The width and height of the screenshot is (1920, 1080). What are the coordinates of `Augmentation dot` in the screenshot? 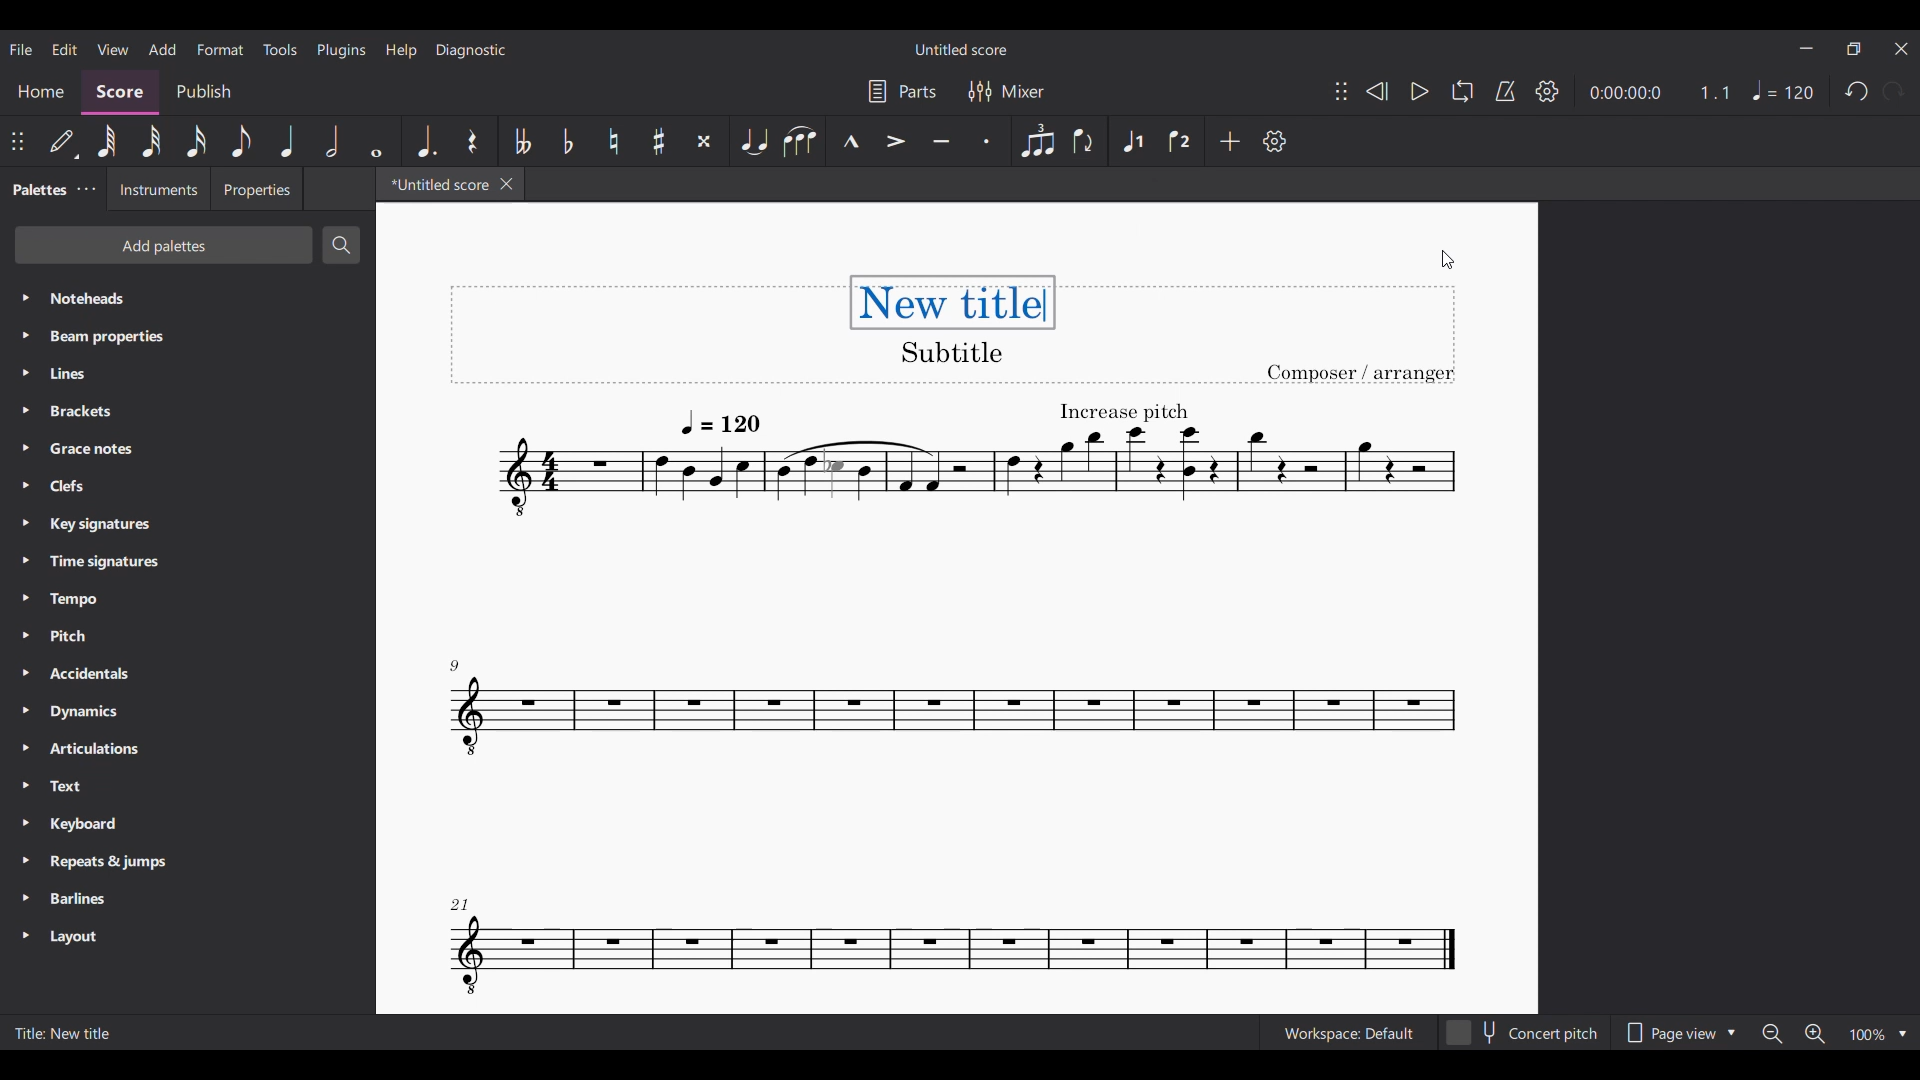 It's located at (425, 141).